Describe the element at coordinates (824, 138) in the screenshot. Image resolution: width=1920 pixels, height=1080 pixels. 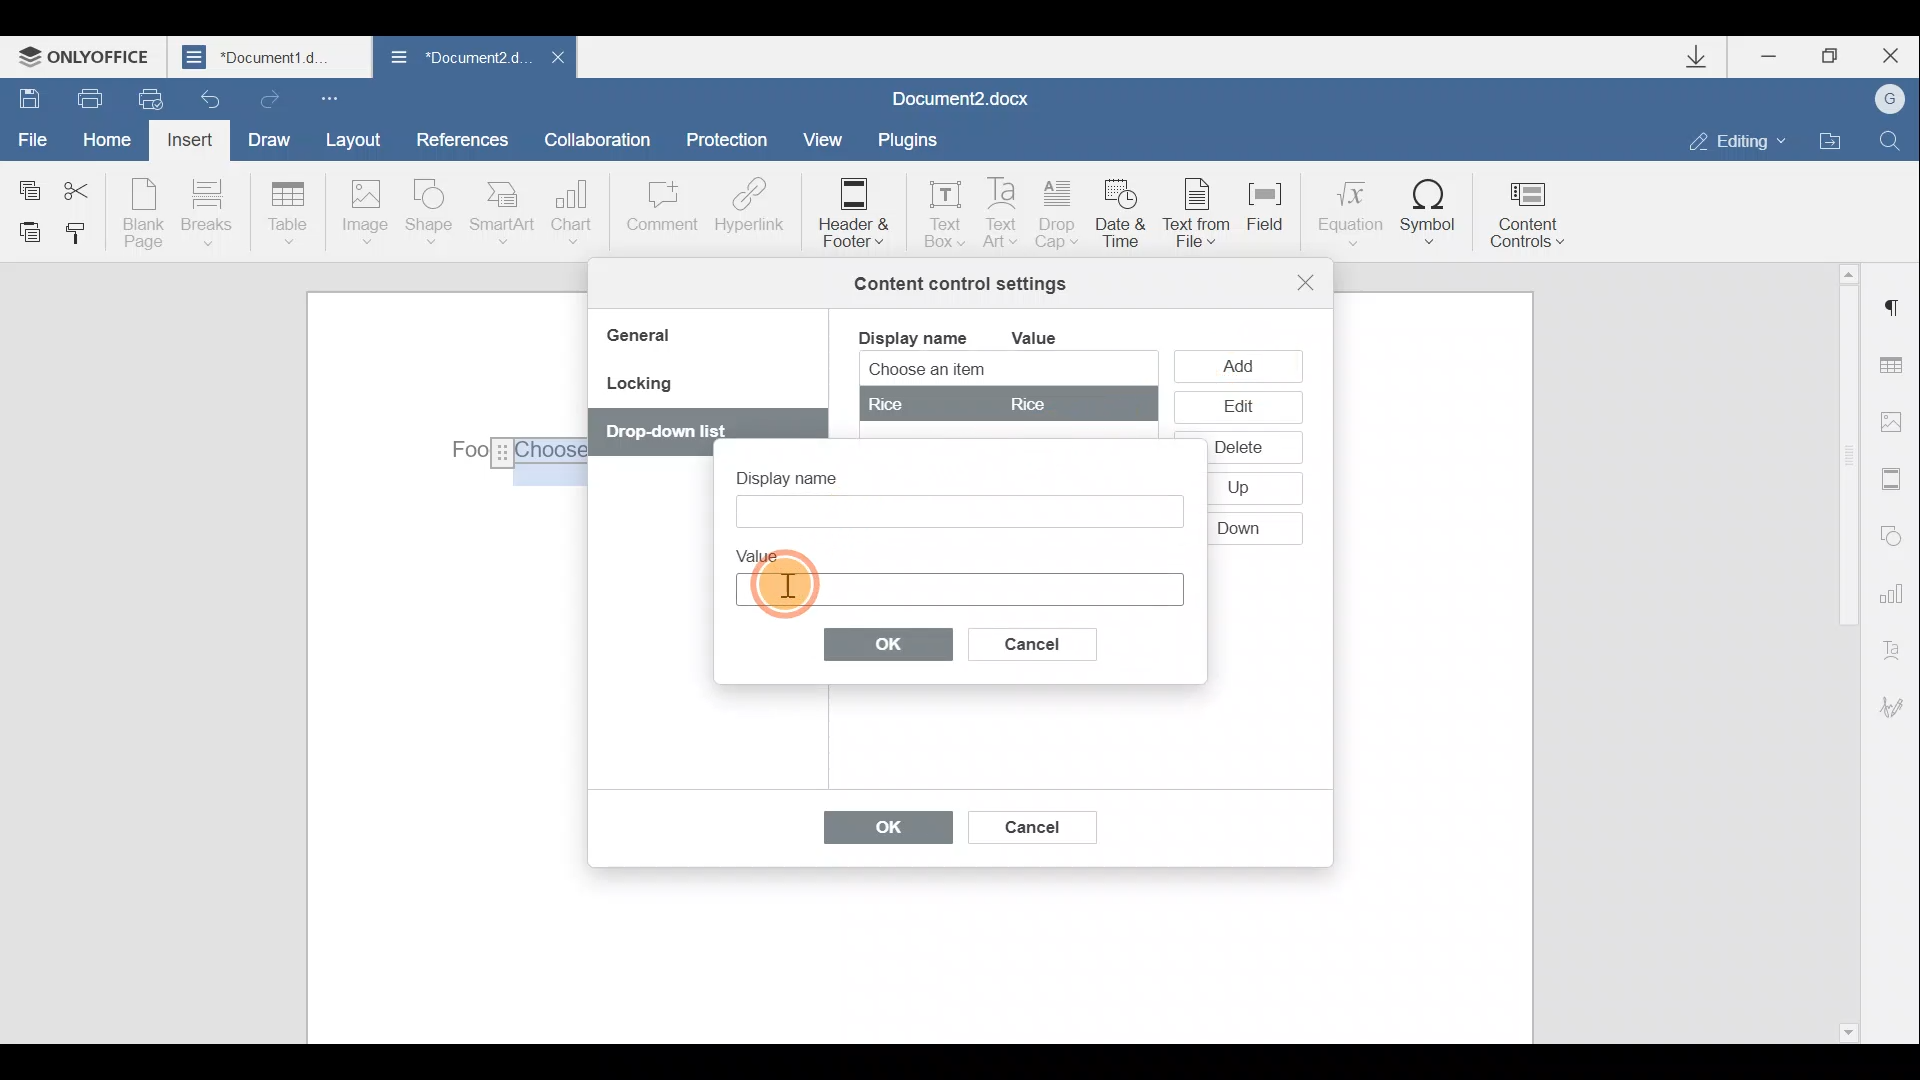
I see `View` at that location.